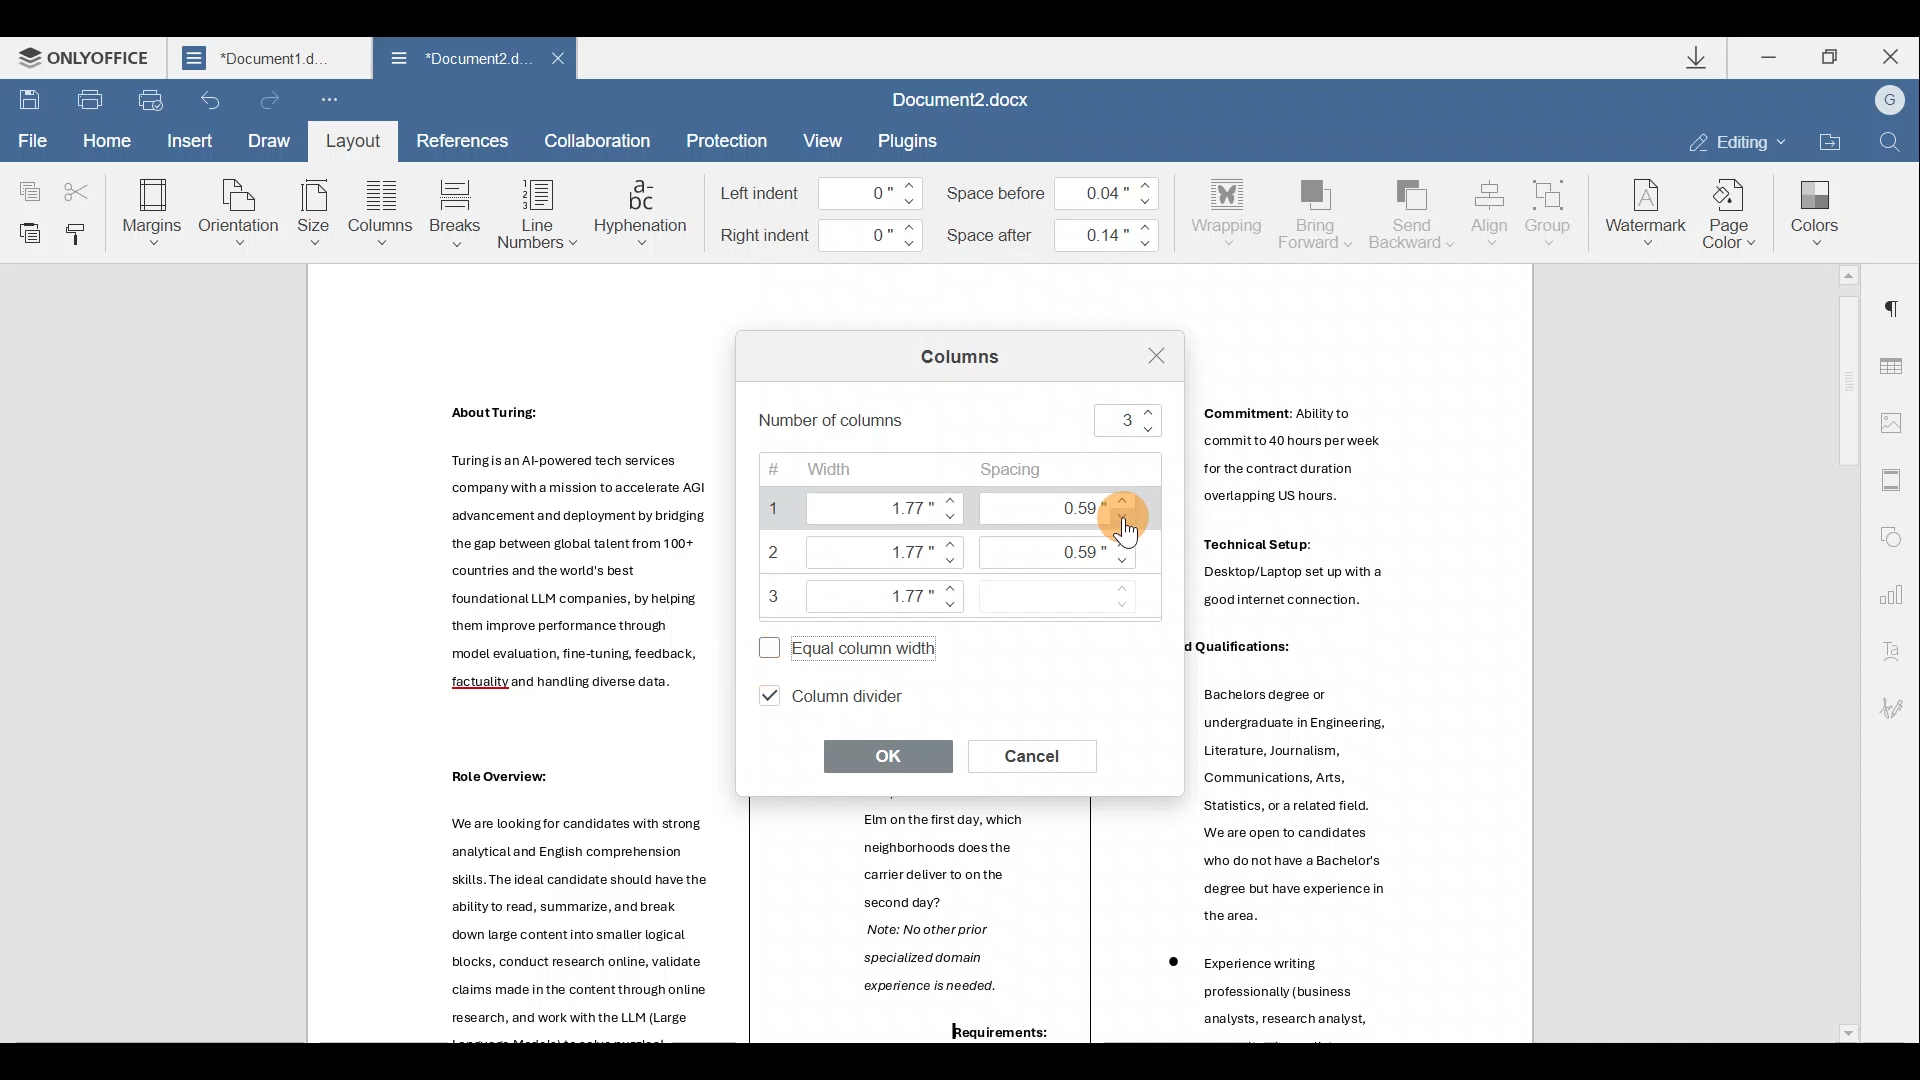 The width and height of the screenshot is (1920, 1080). I want to click on Document2.d, so click(269, 63).